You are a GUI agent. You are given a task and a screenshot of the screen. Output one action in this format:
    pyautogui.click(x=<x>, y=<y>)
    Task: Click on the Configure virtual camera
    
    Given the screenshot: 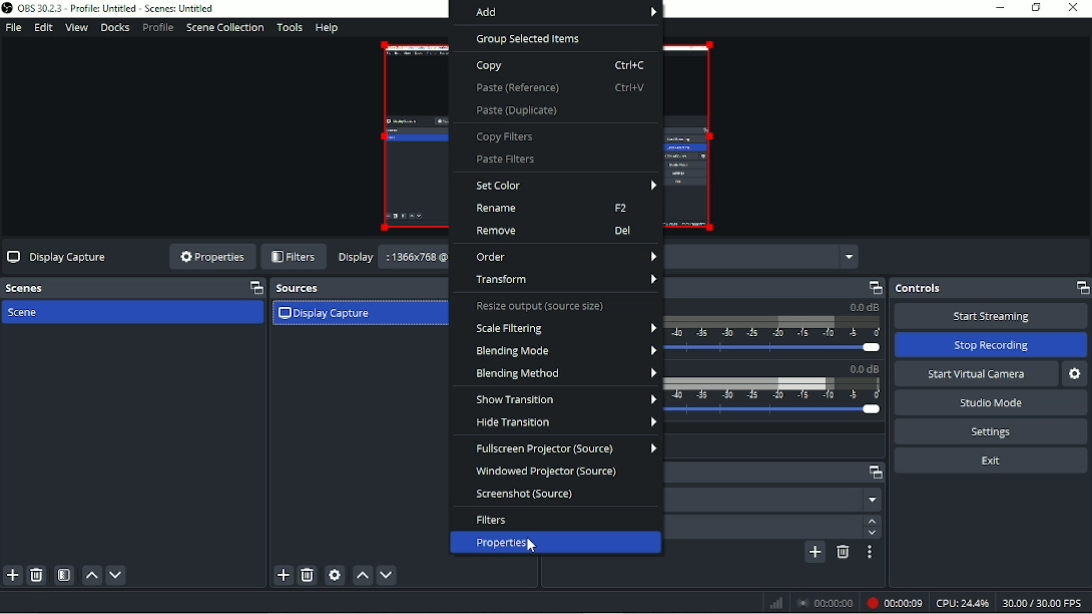 What is the action you would take?
    pyautogui.click(x=1076, y=374)
    